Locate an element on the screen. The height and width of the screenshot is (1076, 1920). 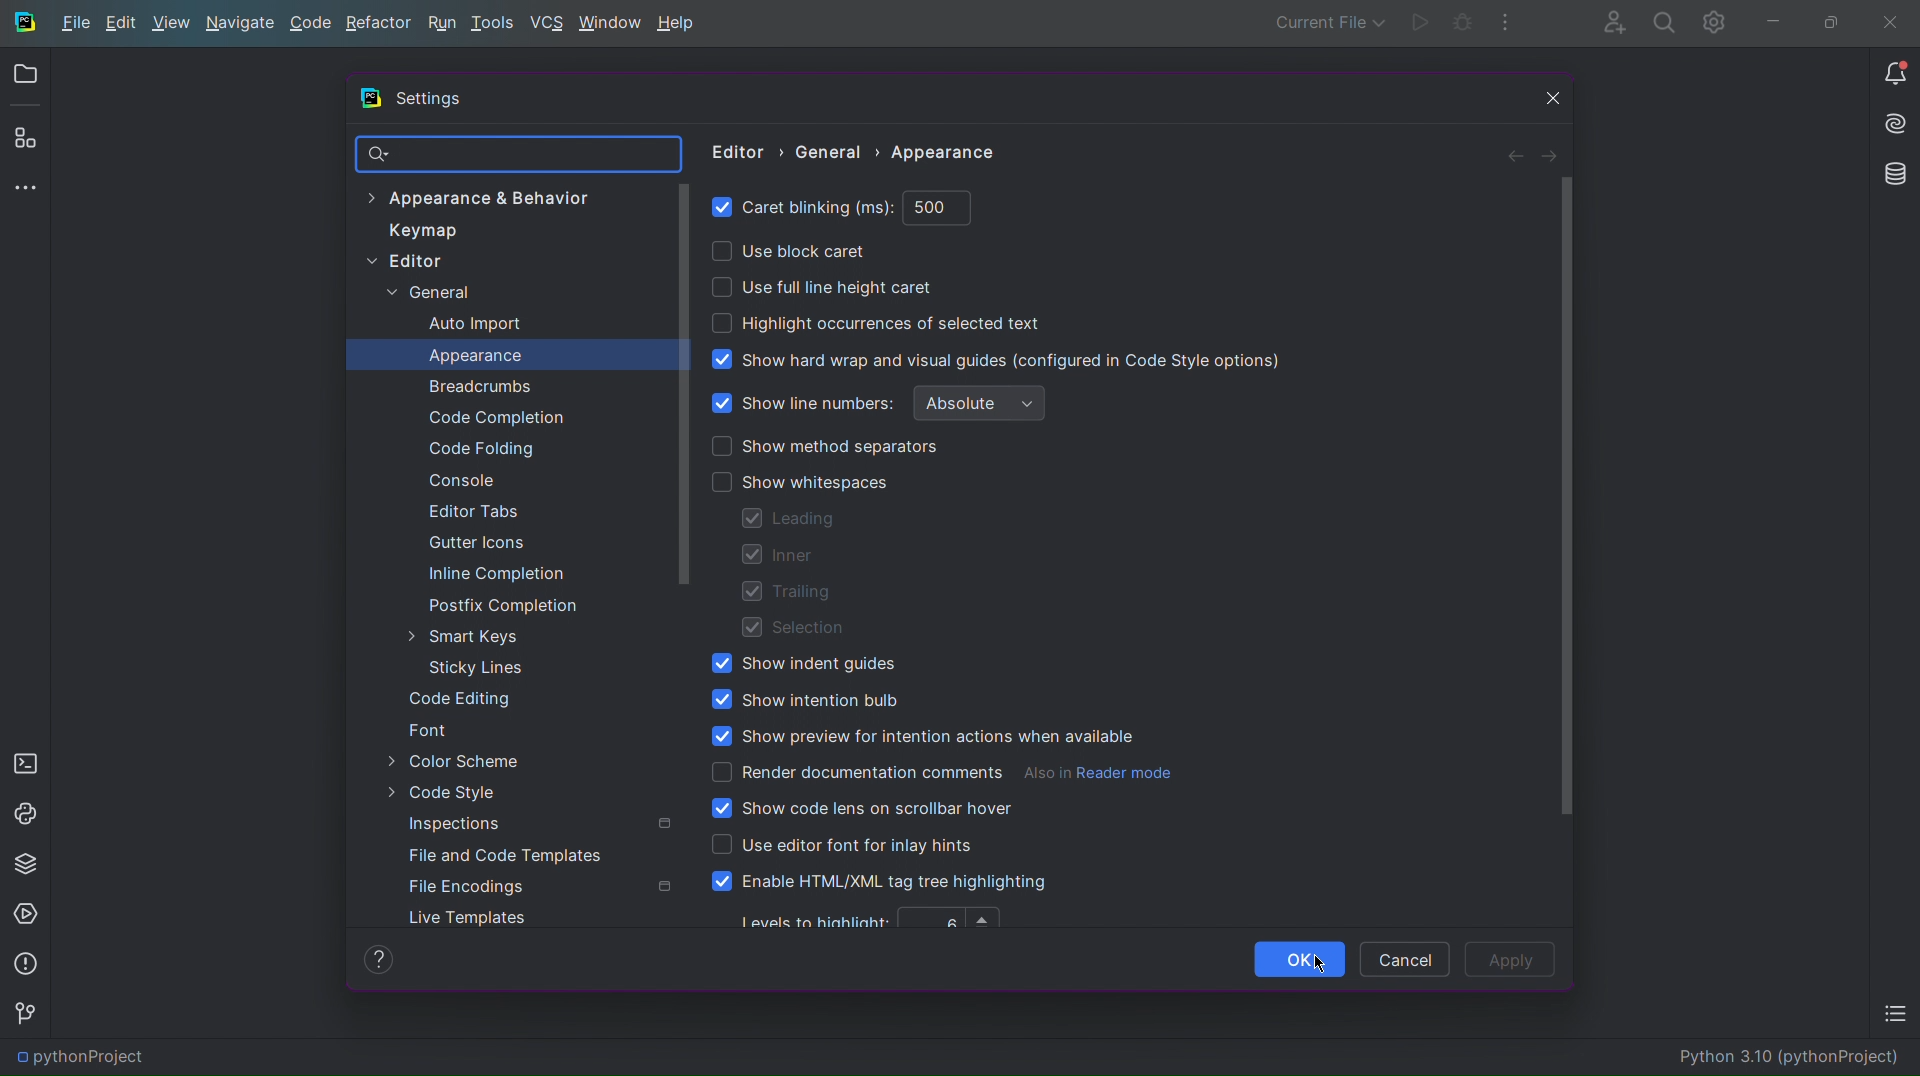
Edit is located at coordinates (118, 25).